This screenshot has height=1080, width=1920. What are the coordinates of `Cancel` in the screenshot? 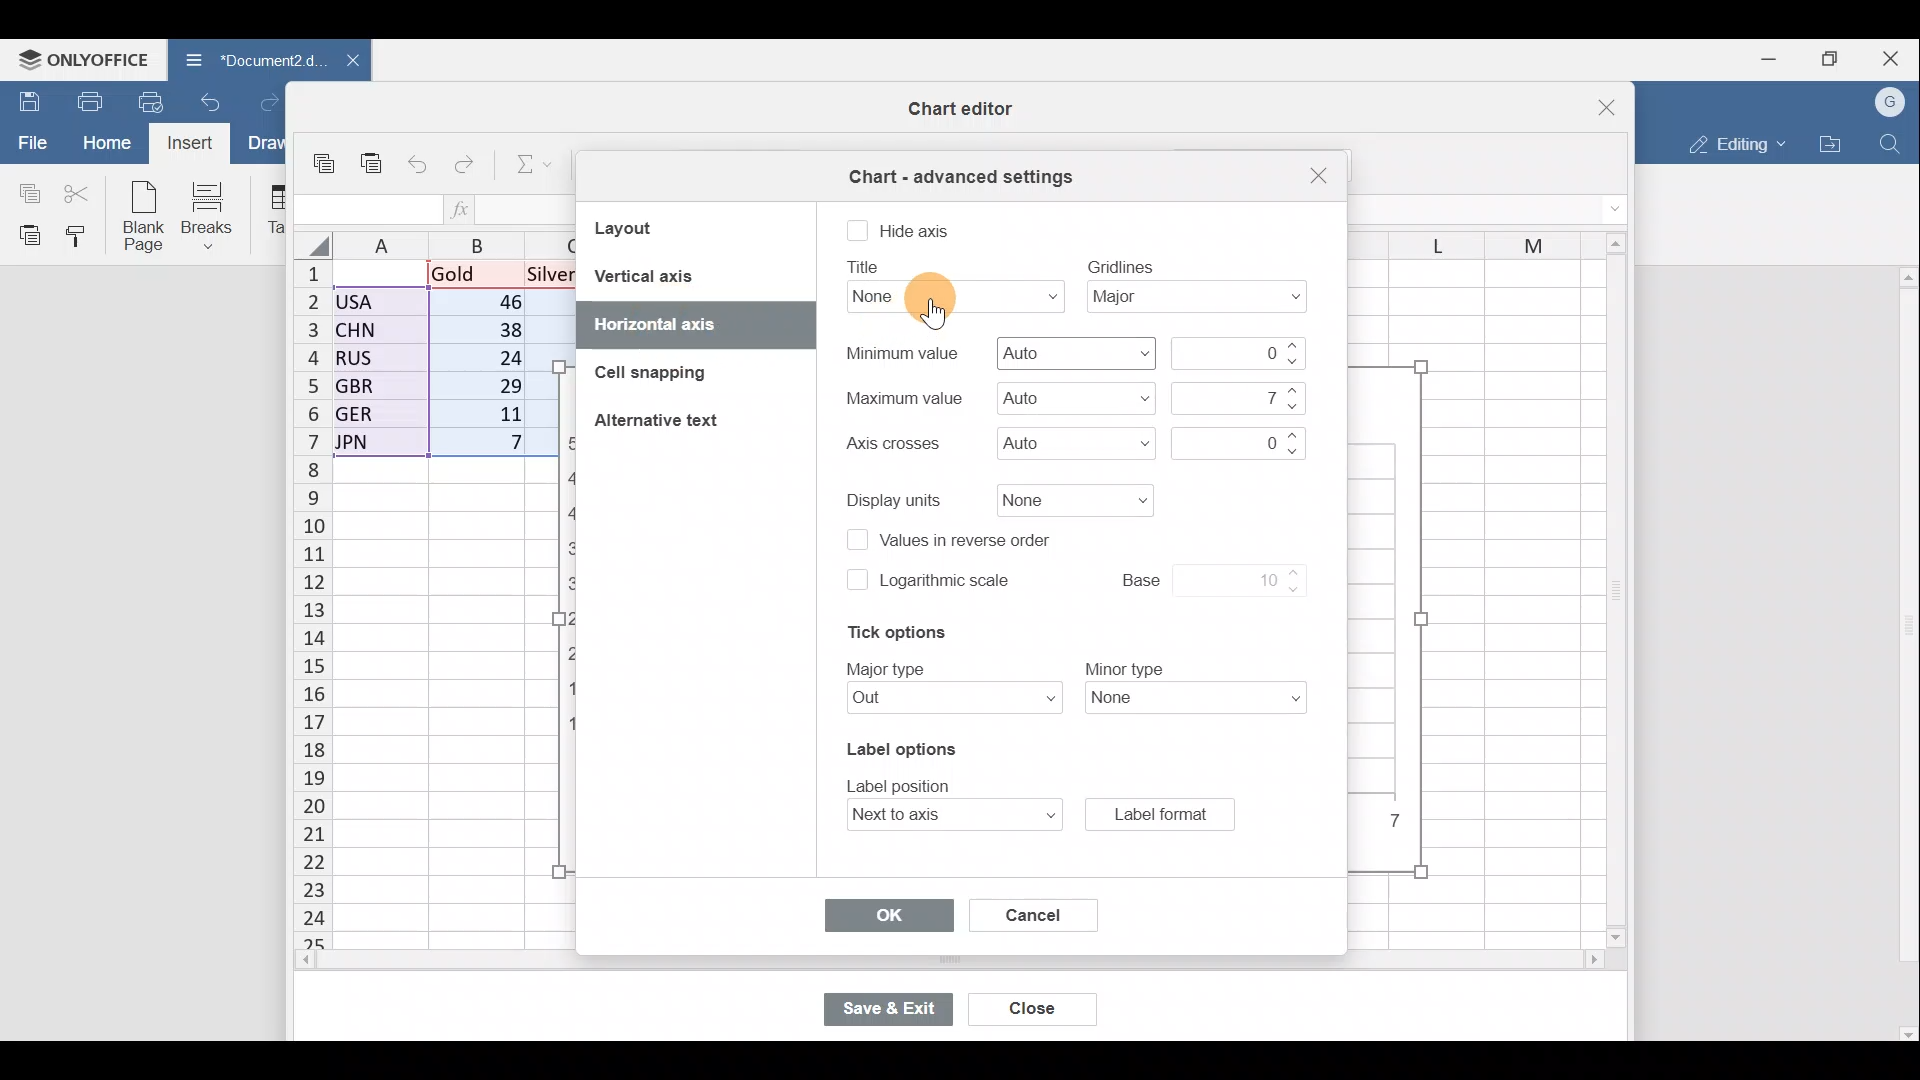 It's located at (1024, 911).